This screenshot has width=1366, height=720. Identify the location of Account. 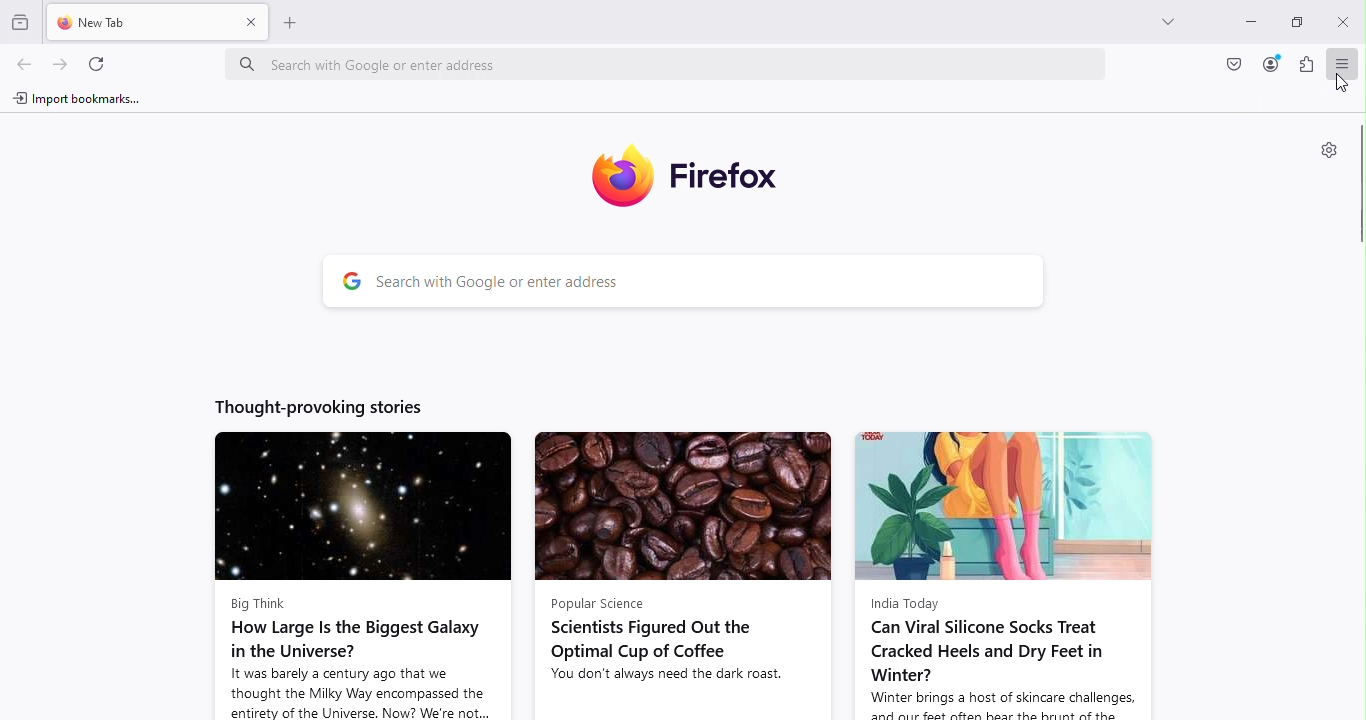
(1270, 63).